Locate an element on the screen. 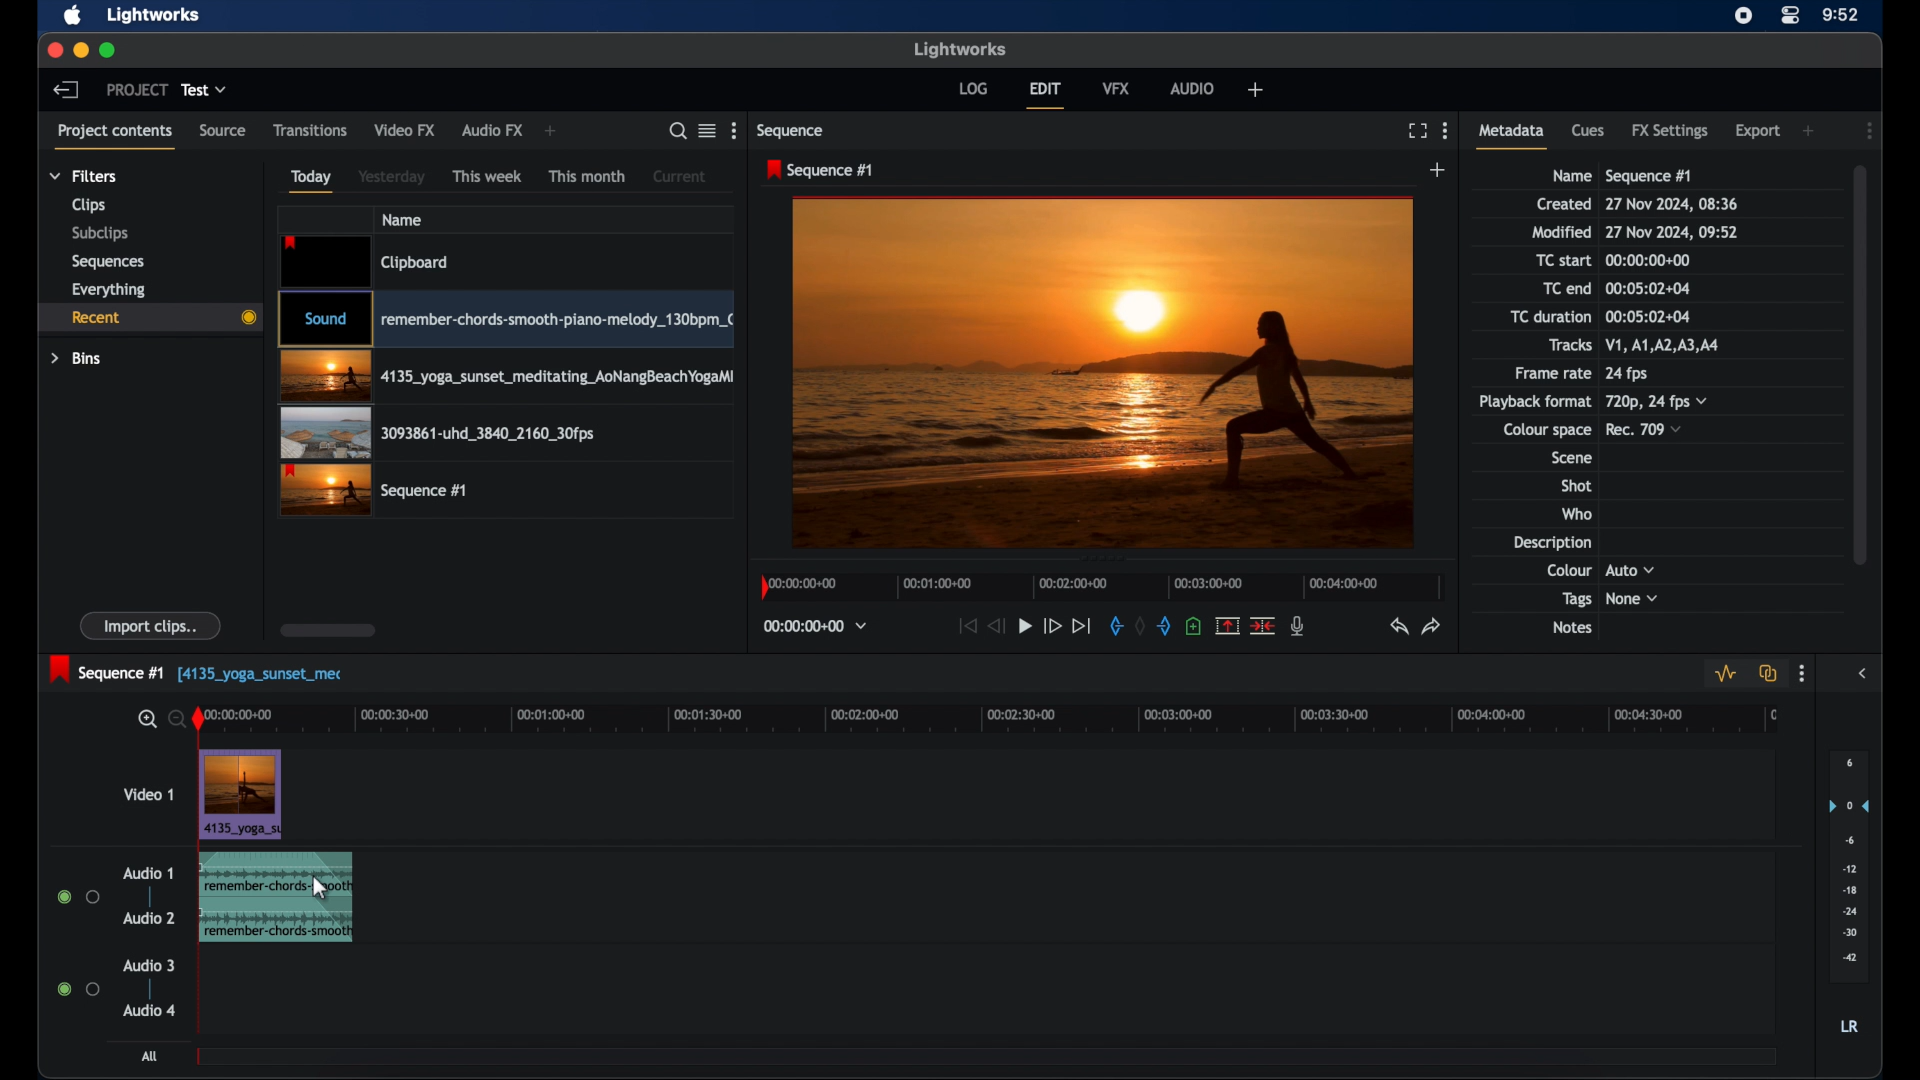  in mark is located at coordinates (1114, 625).